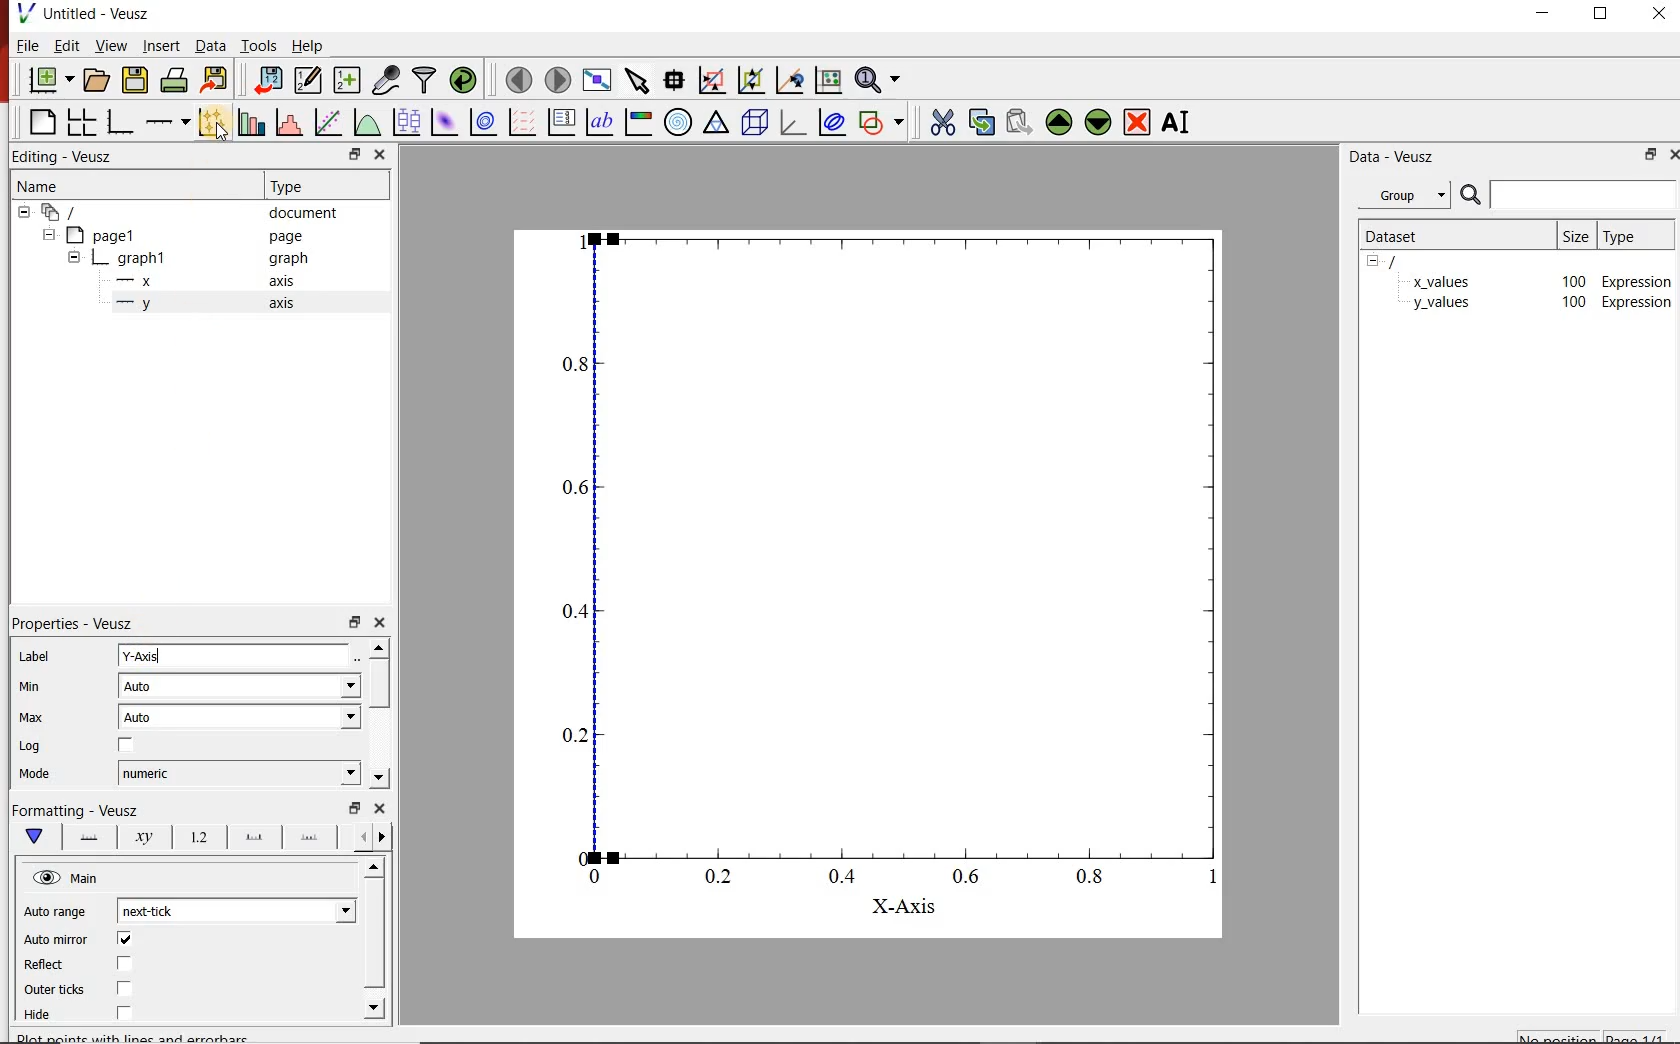  I want to click on Outer ticks, so click(55, 990).